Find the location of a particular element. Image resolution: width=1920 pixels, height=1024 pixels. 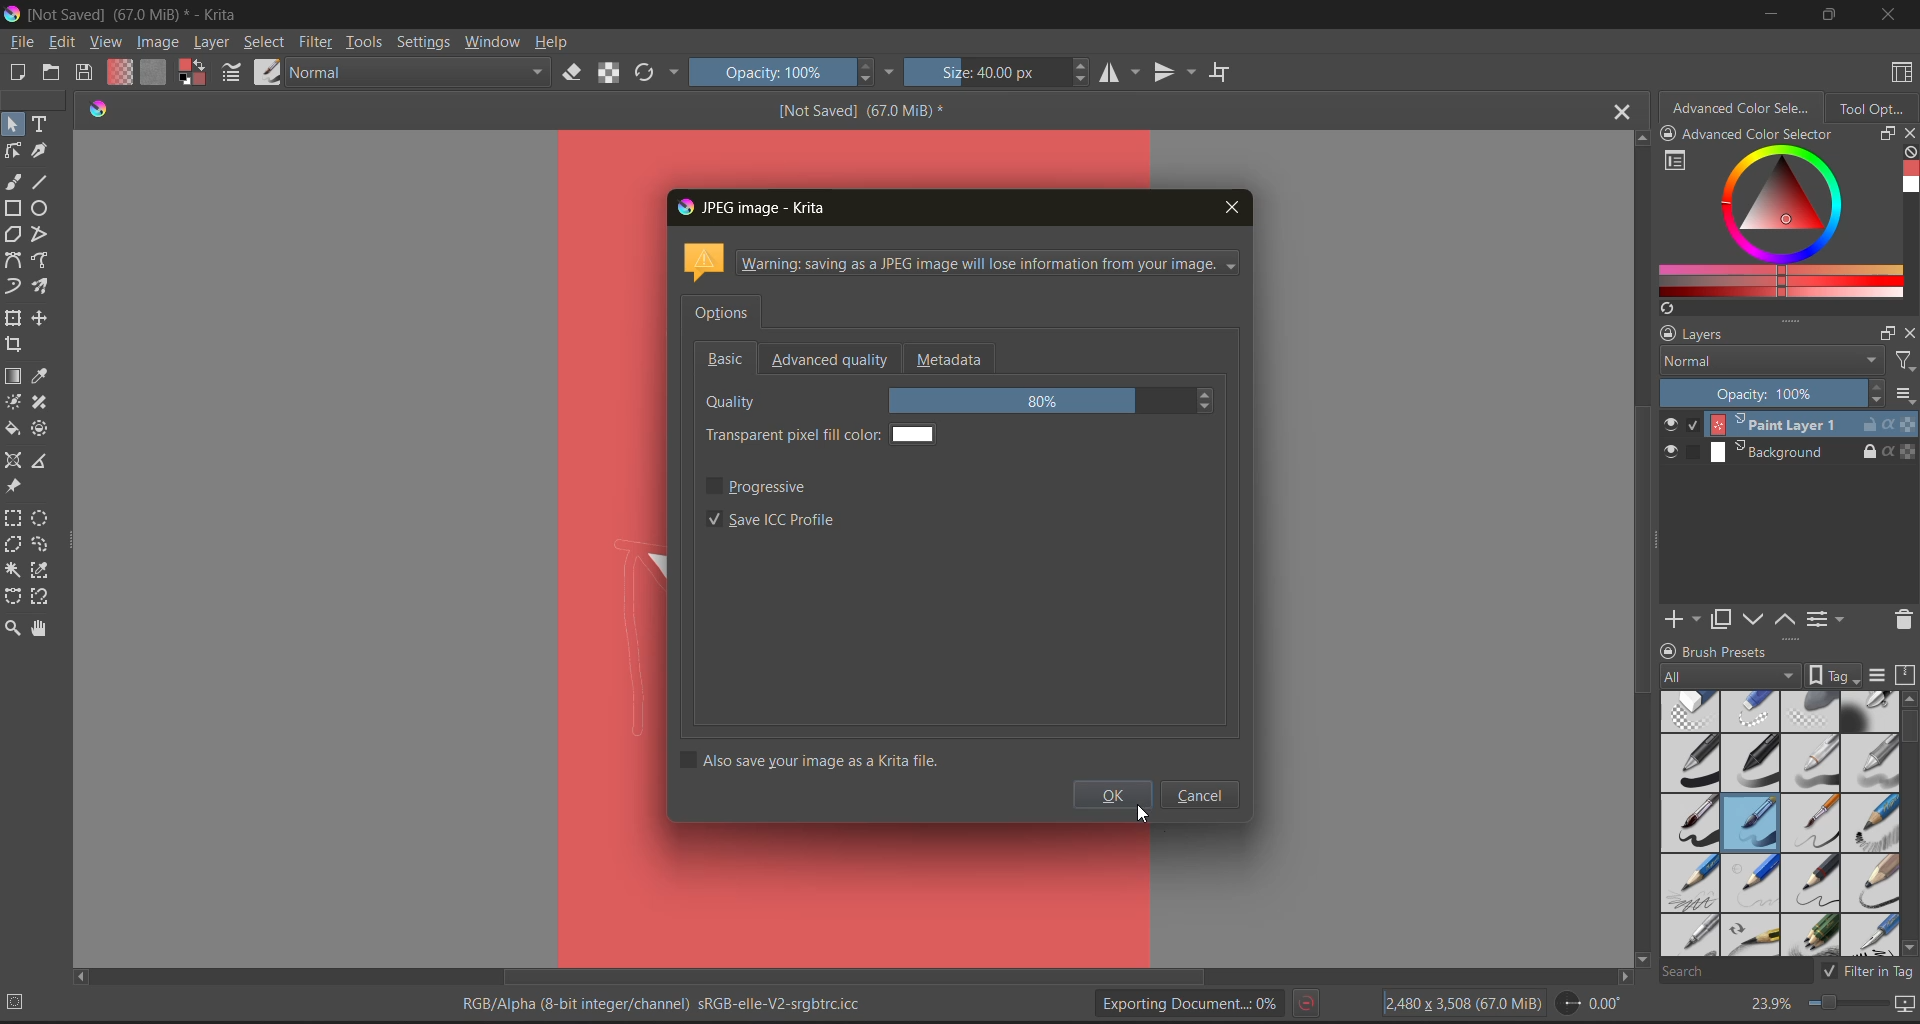

tools is located at coordinates (45, 430).